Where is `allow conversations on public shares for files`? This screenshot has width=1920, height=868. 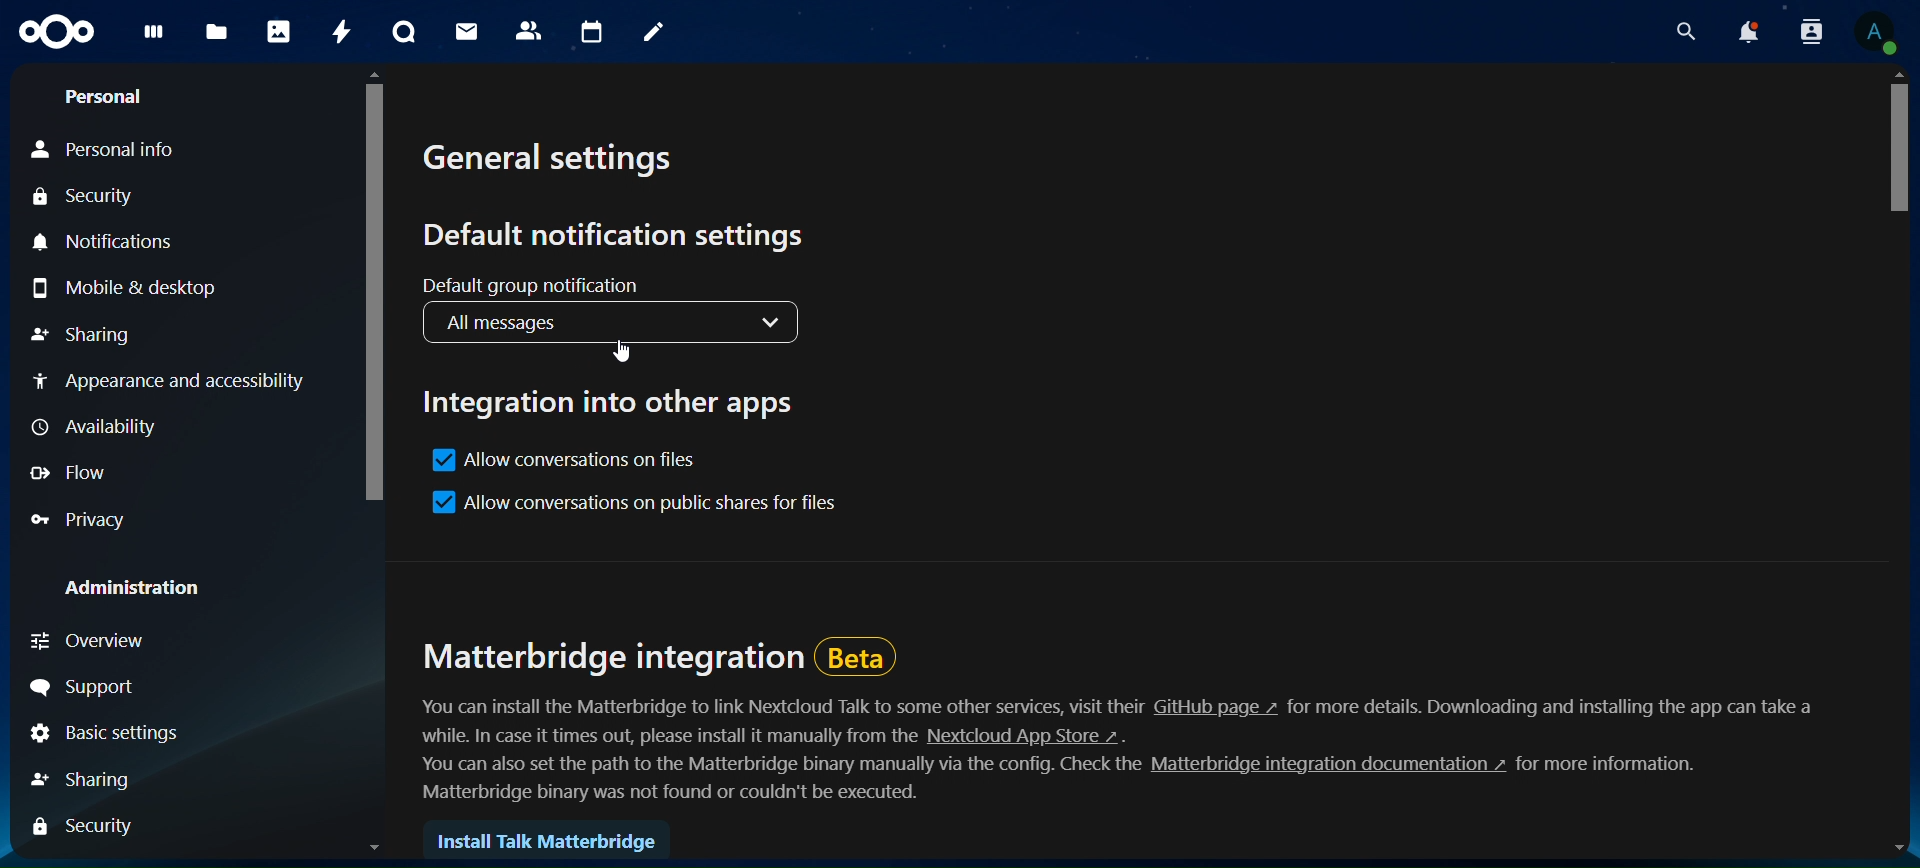 allow conversations on public shares for files is located at coordinates (638, 502).